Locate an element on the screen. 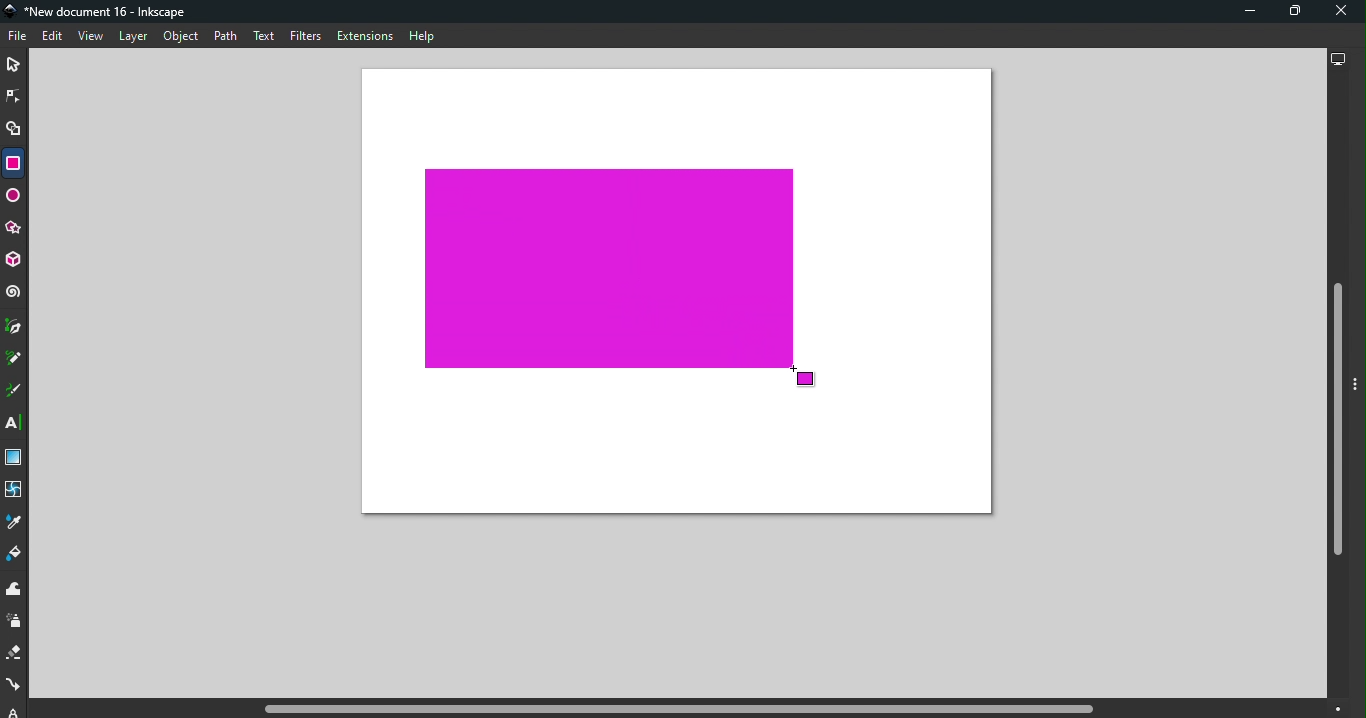 Image resolution: width=1366 pixels, height=718 pixels. Document name is located at coordinates (100, 12).